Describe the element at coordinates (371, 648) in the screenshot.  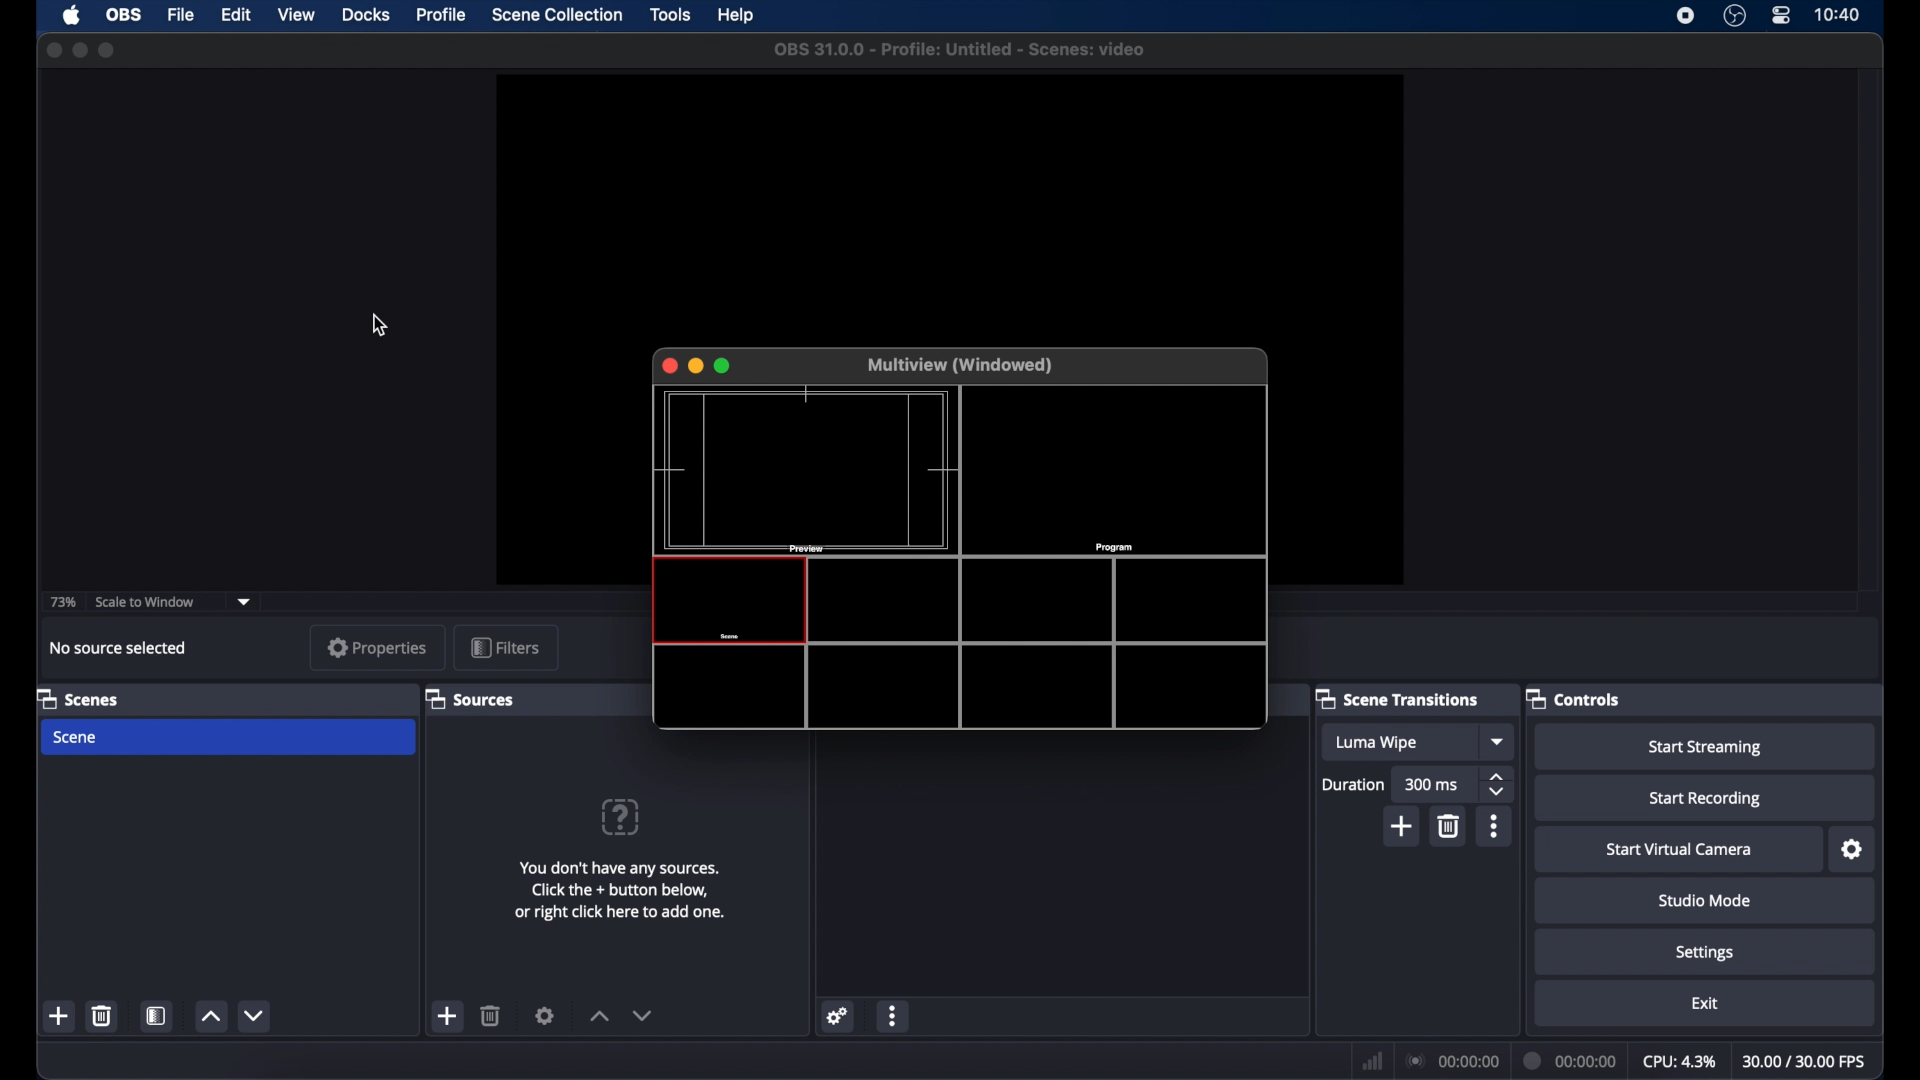
I see `properties` at that location.